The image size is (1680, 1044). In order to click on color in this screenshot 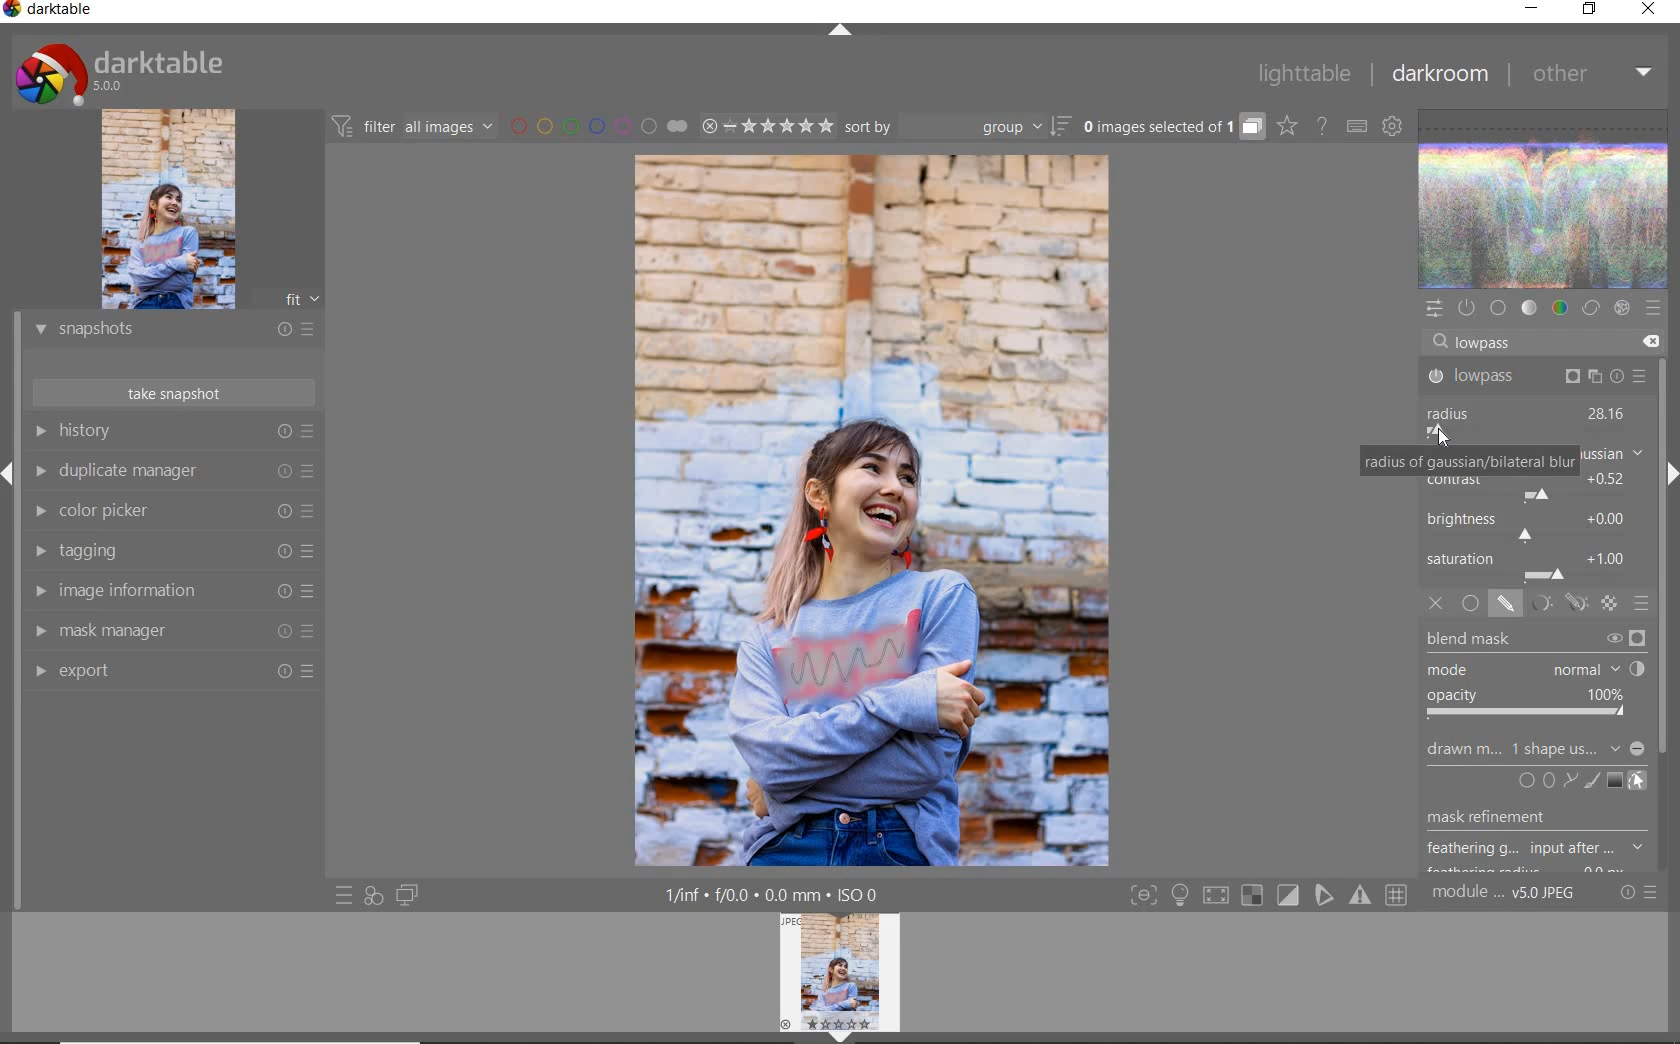, I will do `click(1559, 309)`.